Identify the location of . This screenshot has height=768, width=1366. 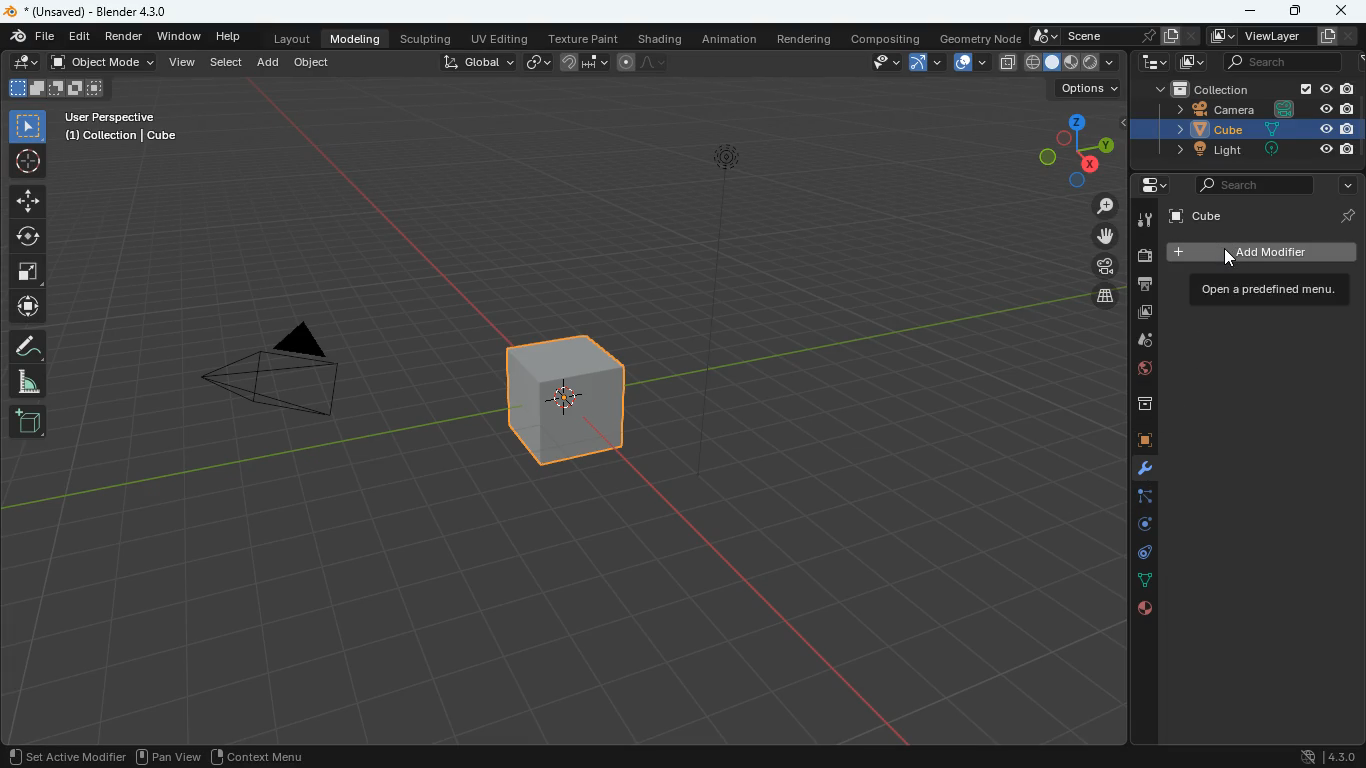
(1347, 89).